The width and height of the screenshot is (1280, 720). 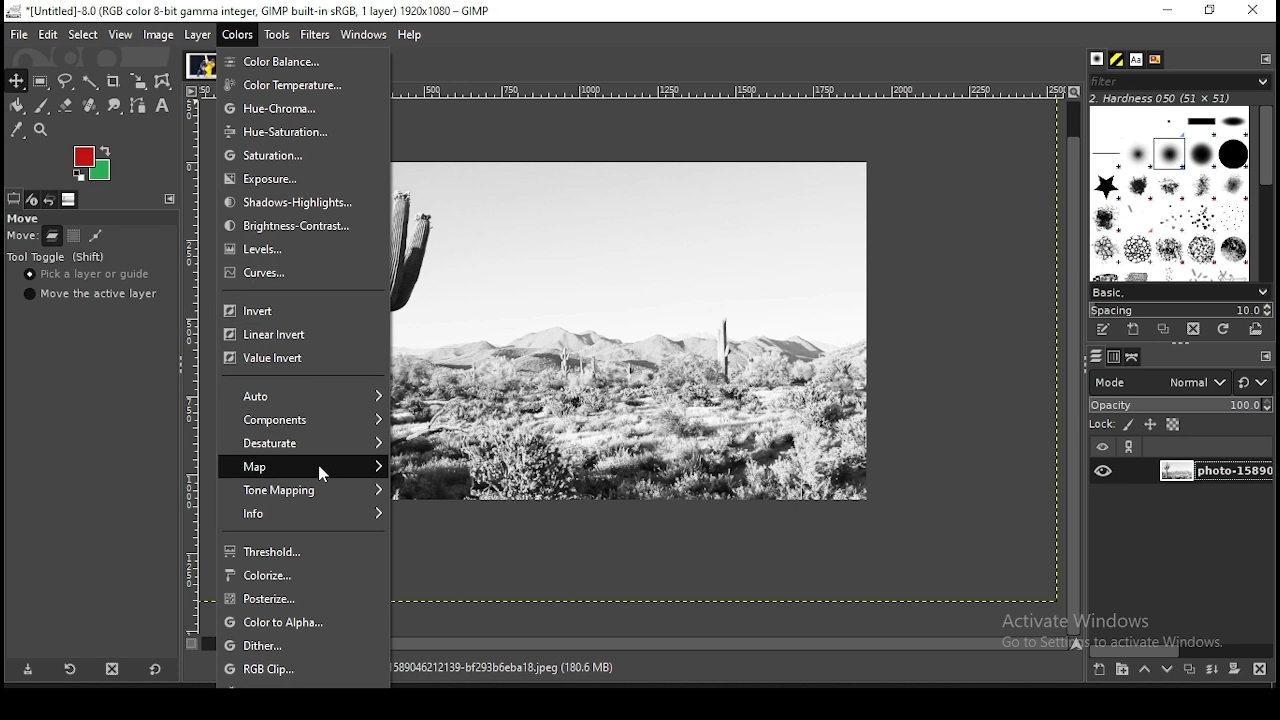 I want to click on move tool, so click(x=15, y=80).